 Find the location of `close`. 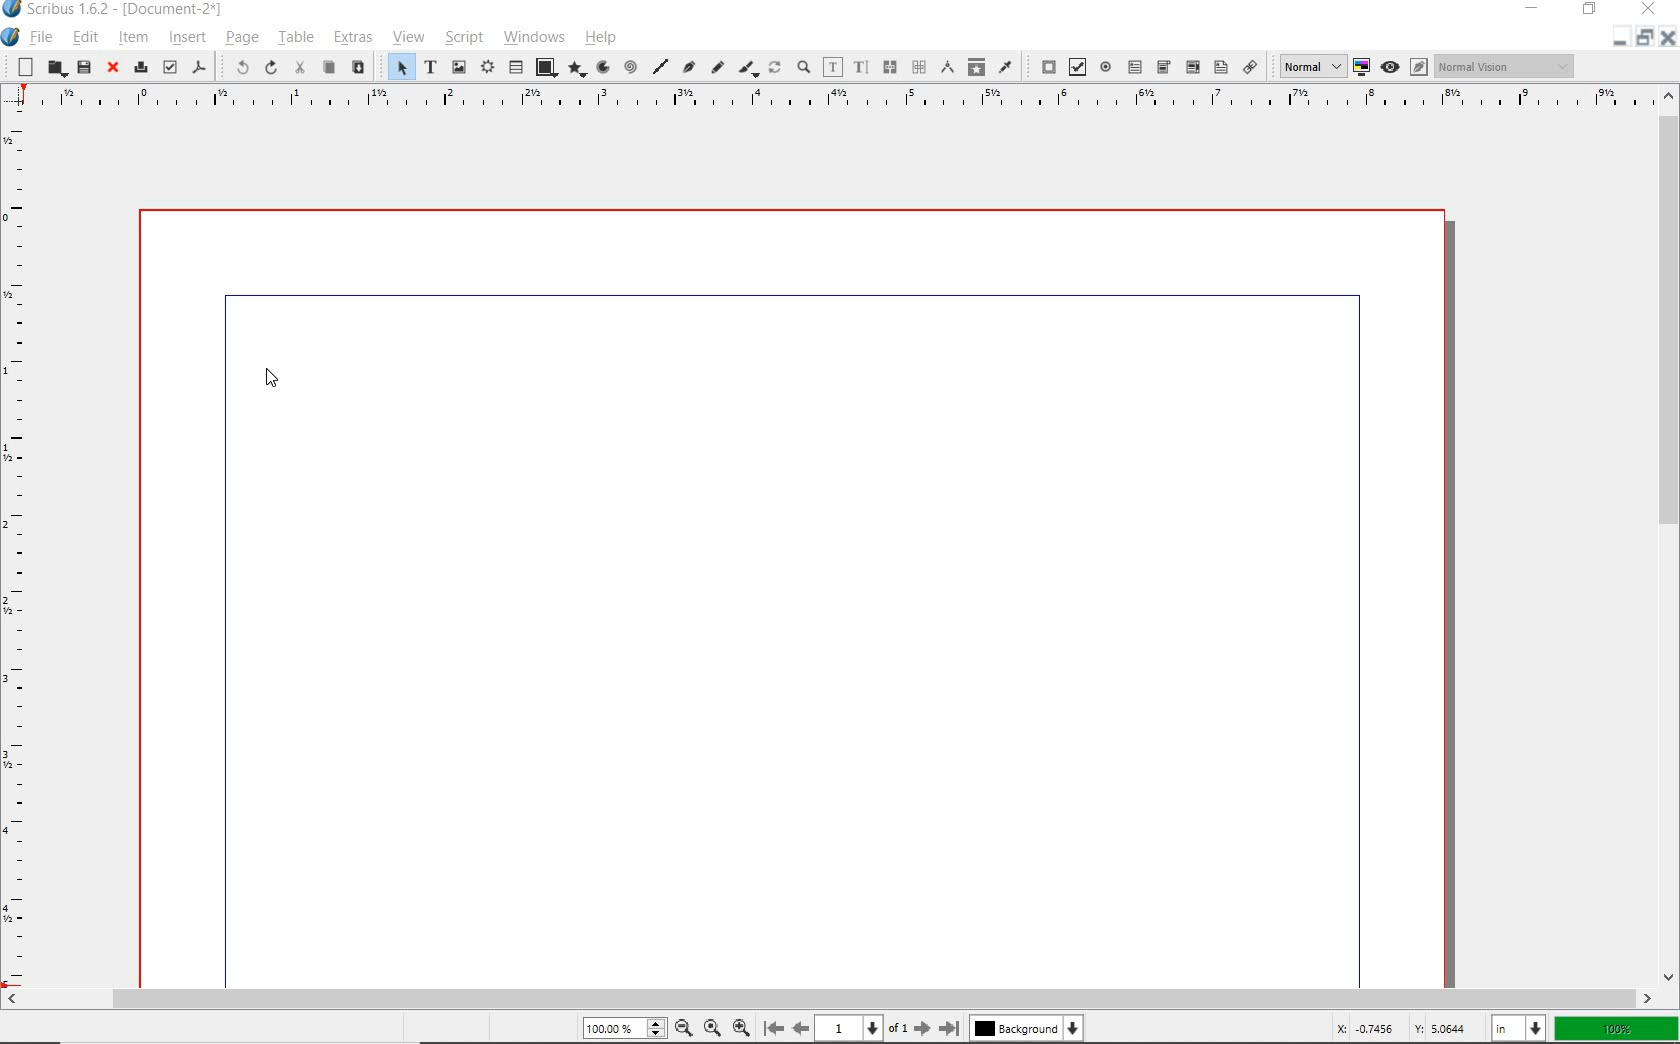

close is located at coordinates (114, 68).